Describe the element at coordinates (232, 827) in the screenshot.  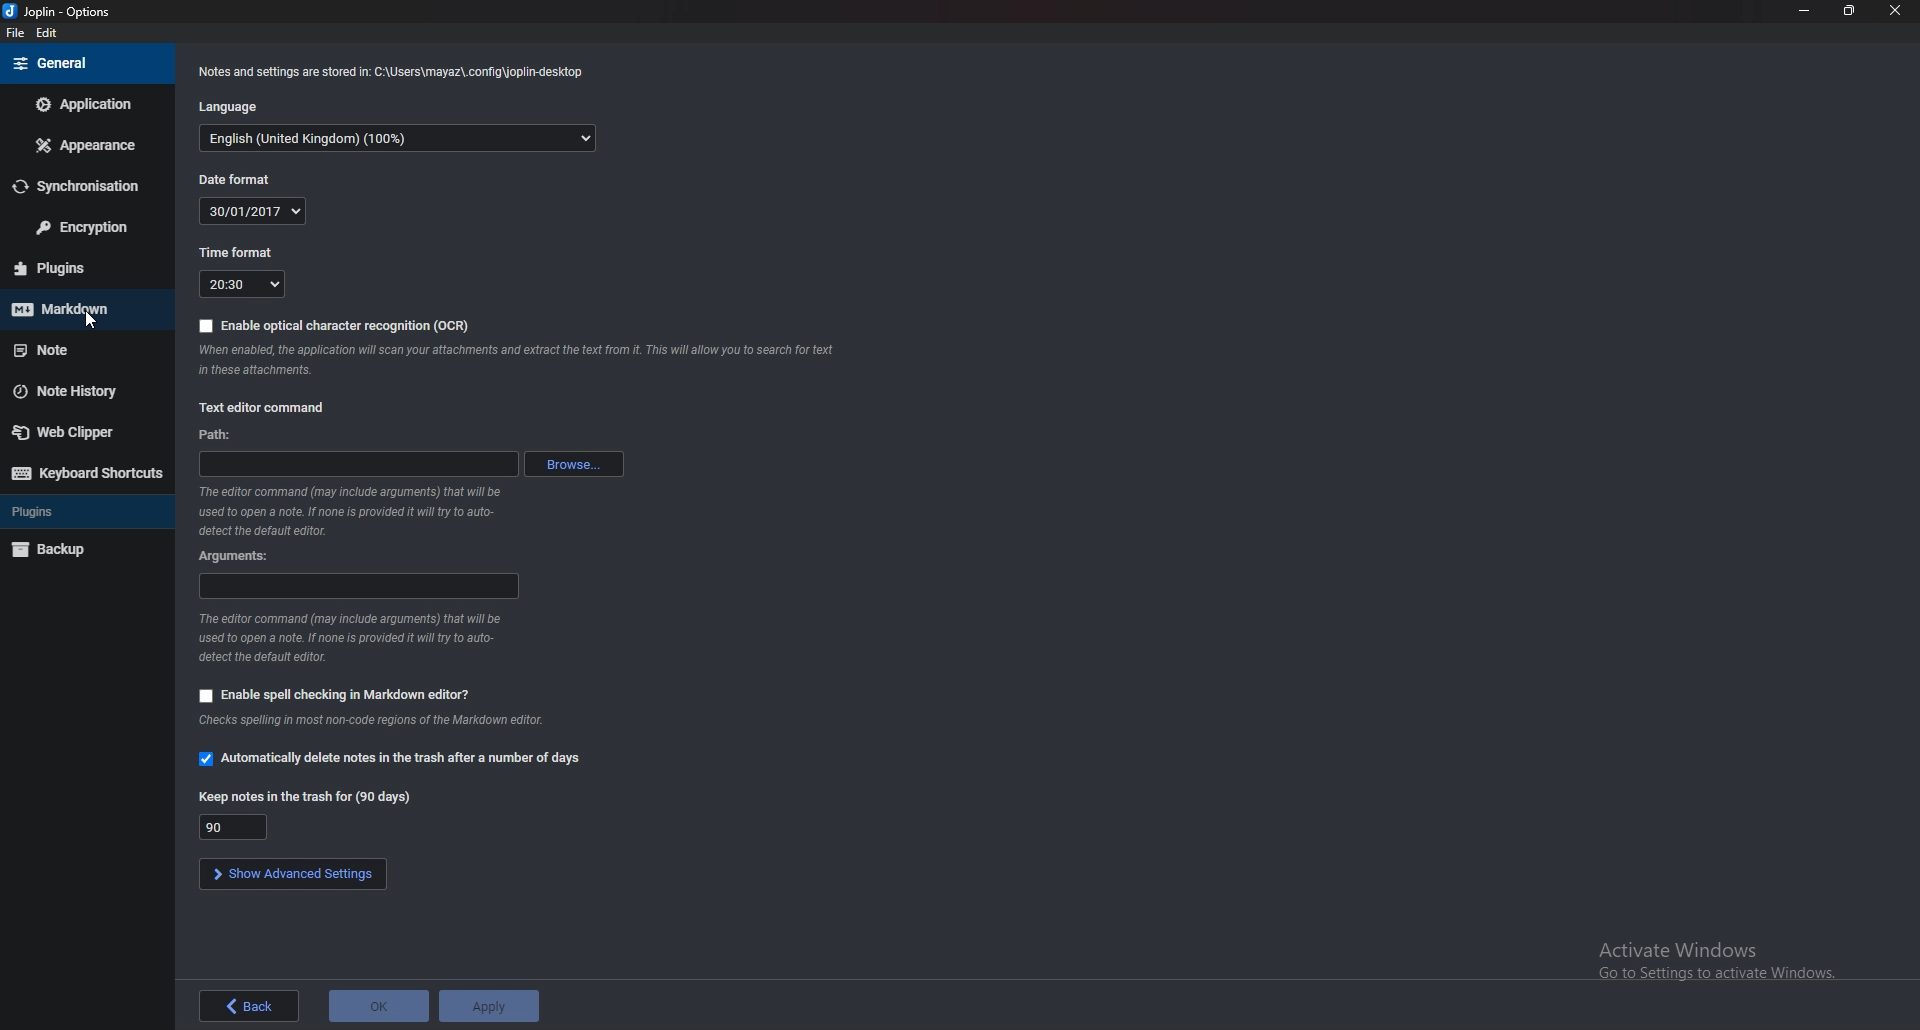
I see `Keep notes in the trash for` at that location.